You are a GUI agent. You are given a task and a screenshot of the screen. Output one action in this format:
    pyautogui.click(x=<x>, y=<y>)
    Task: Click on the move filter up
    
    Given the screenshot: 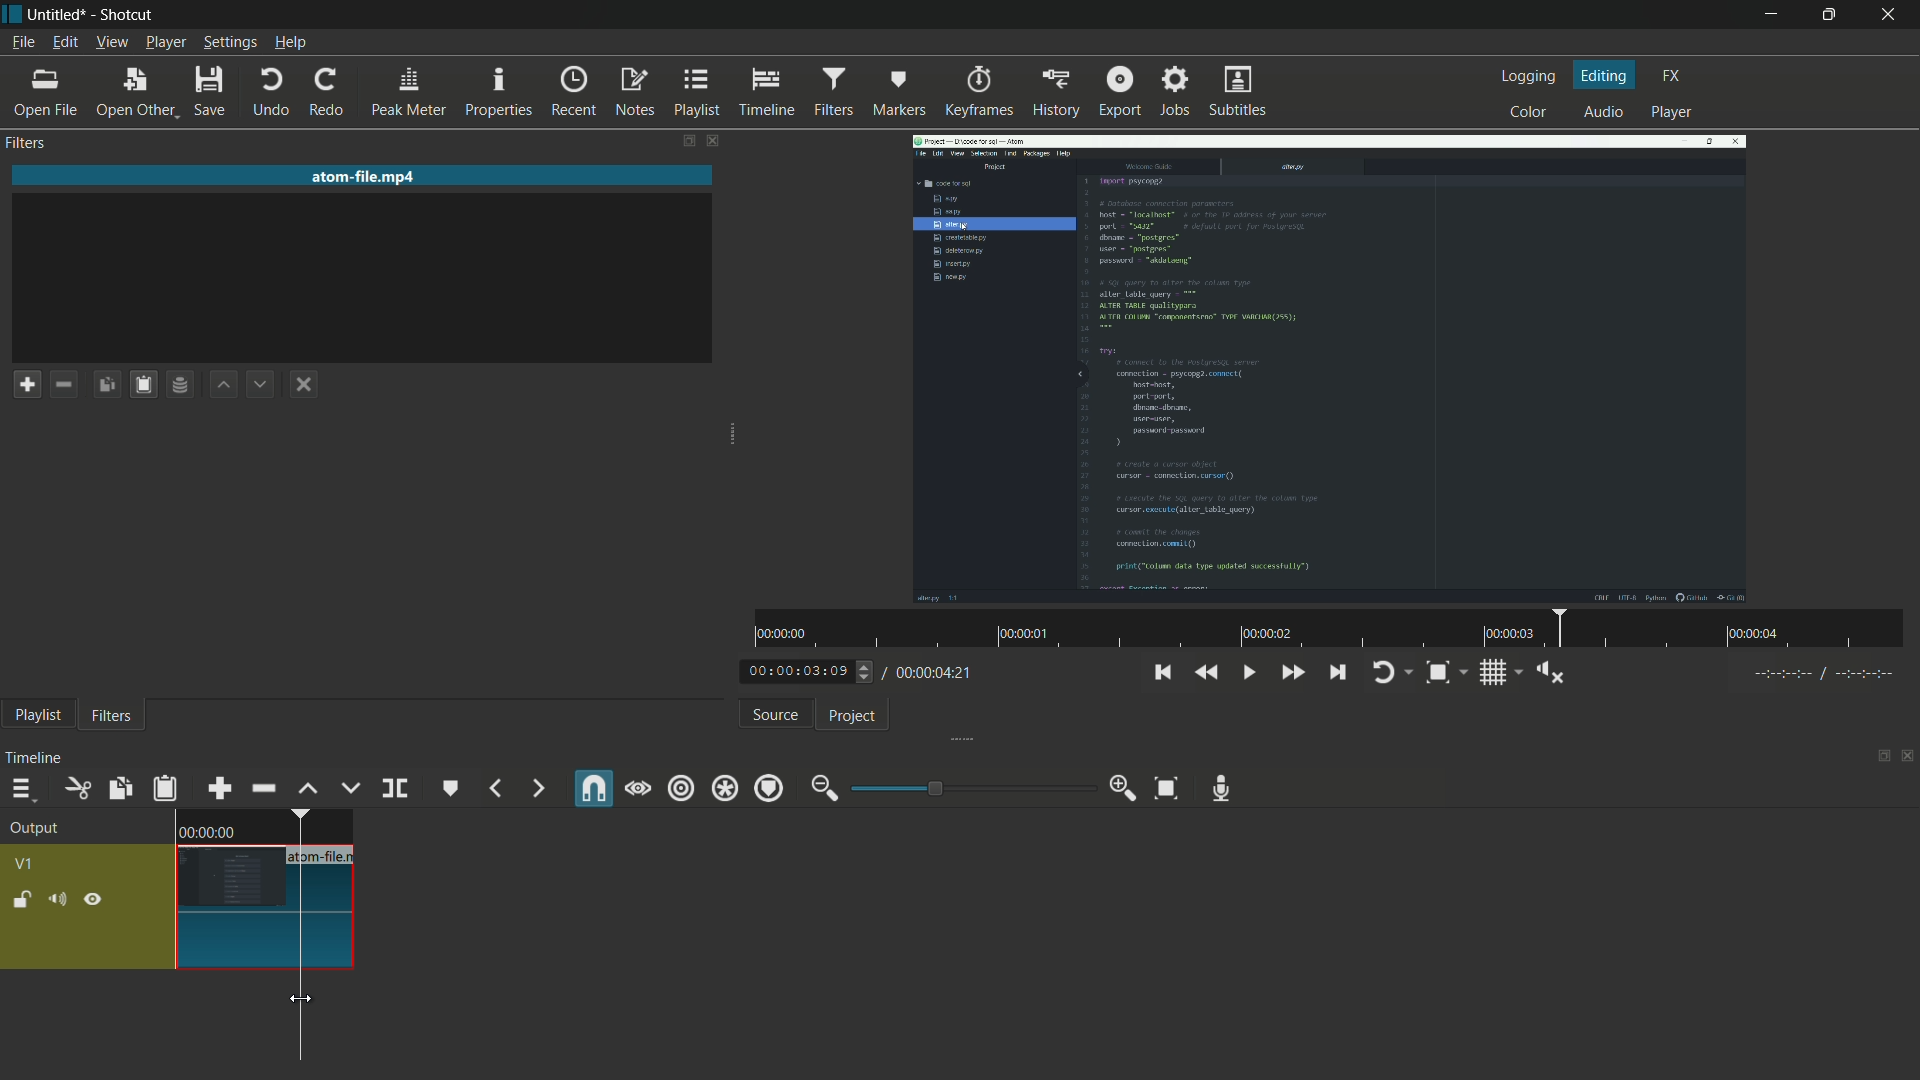 What is the action you would take?
    pyautogui.click(x=225, y=384)
    